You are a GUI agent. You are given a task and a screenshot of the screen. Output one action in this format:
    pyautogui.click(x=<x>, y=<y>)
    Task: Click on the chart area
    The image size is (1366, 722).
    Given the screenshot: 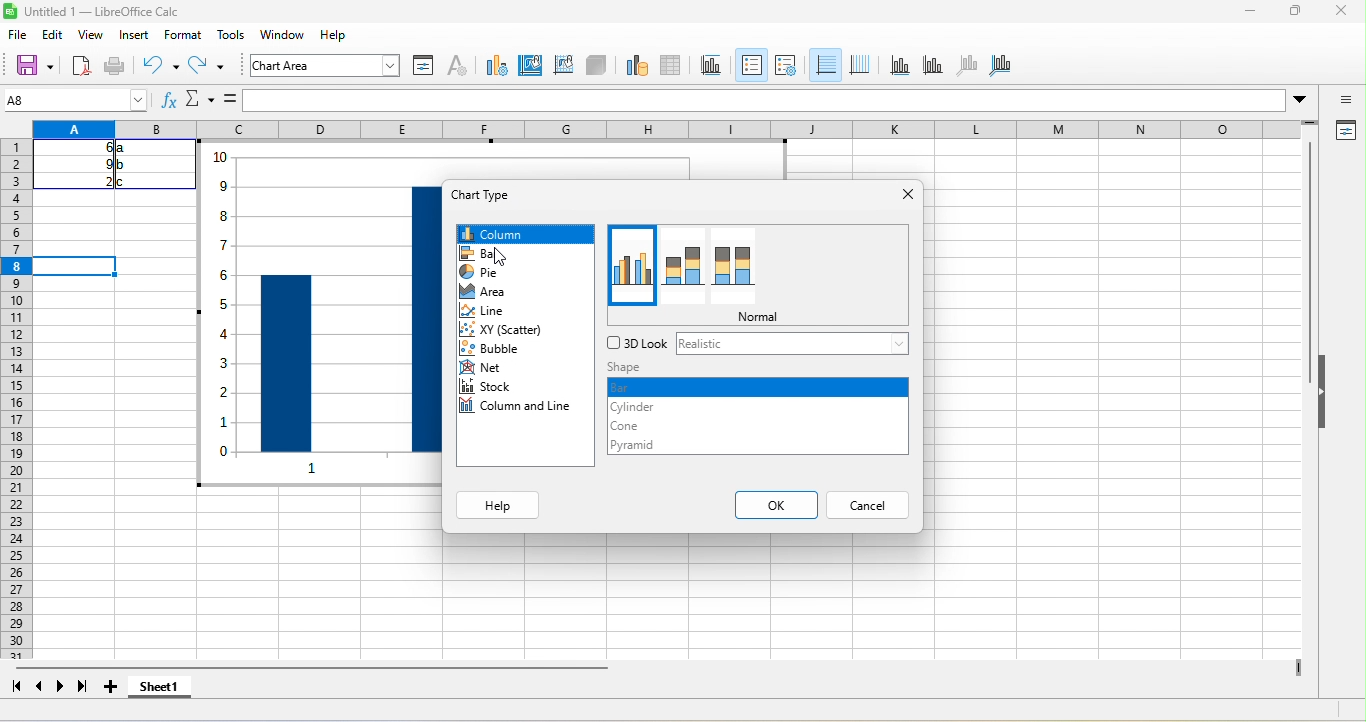 What is the action you would take?
    pyautogui.click(x=532, y=65)
    